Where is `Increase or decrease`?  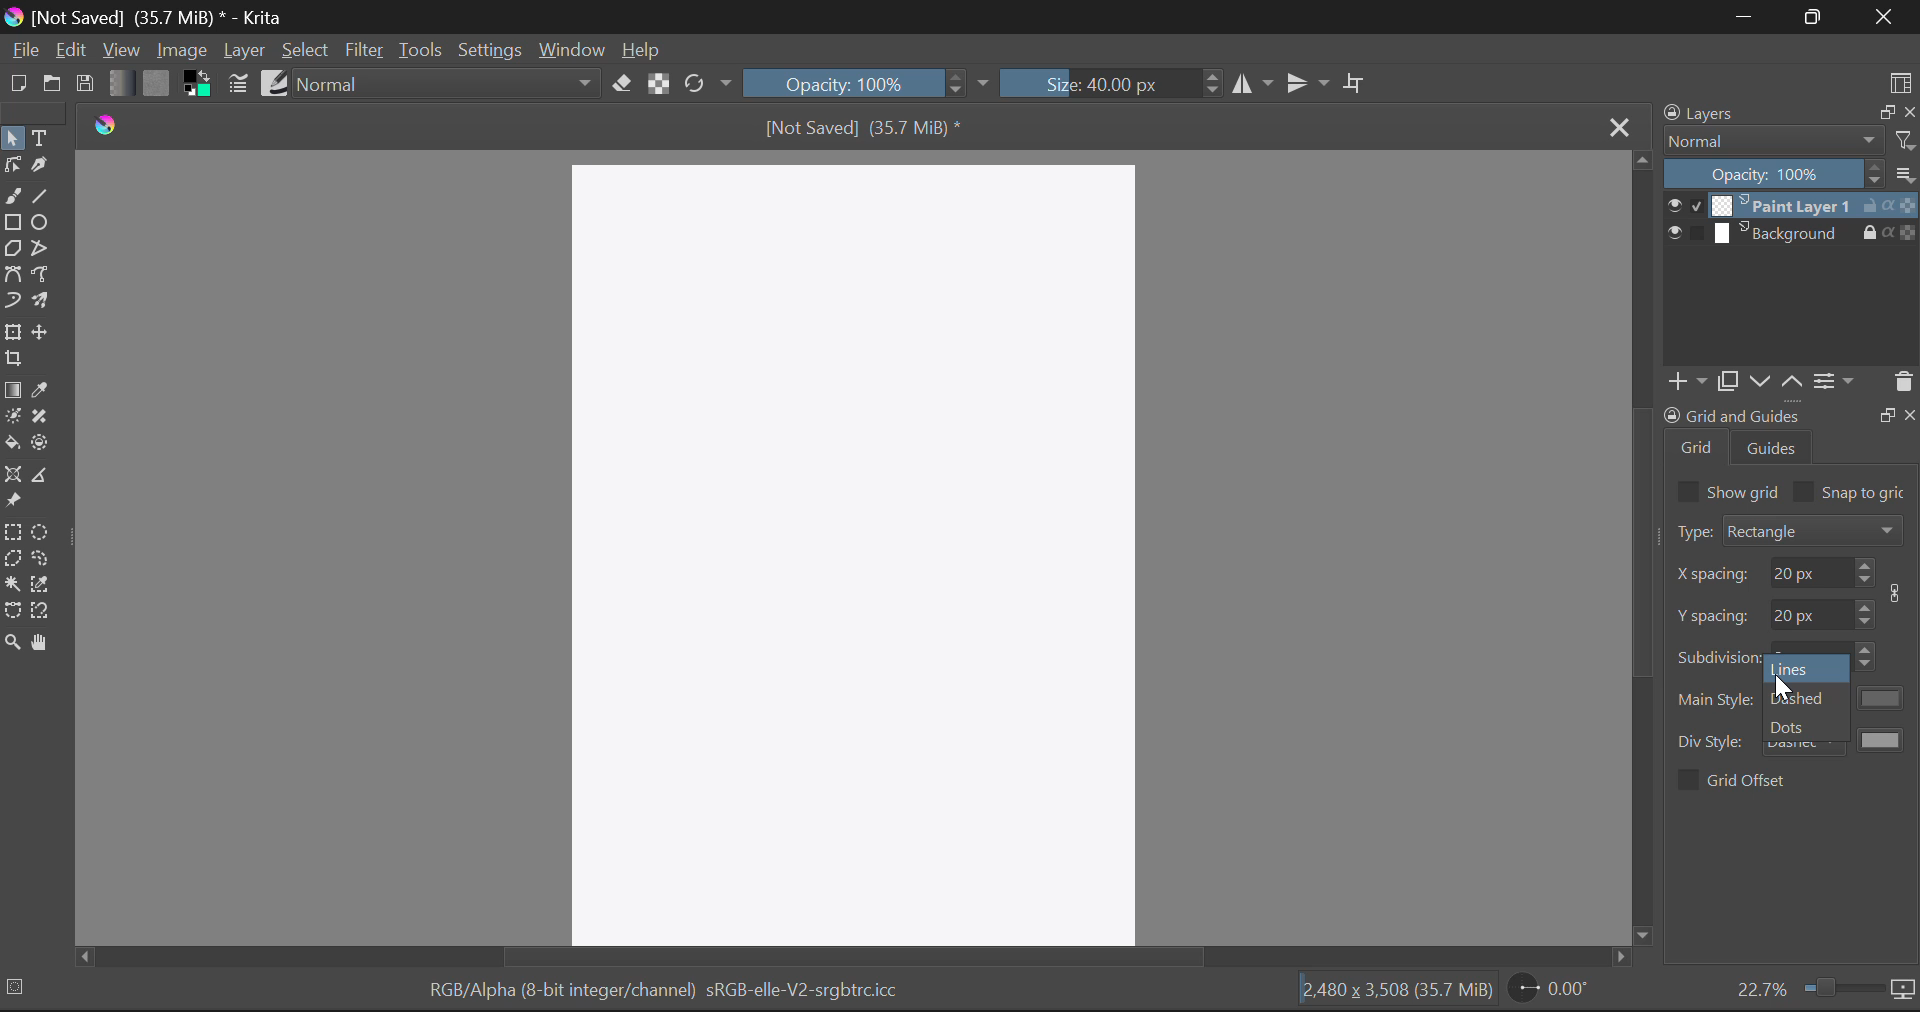 Increase or decrease is located at coordinates (1868, 657).